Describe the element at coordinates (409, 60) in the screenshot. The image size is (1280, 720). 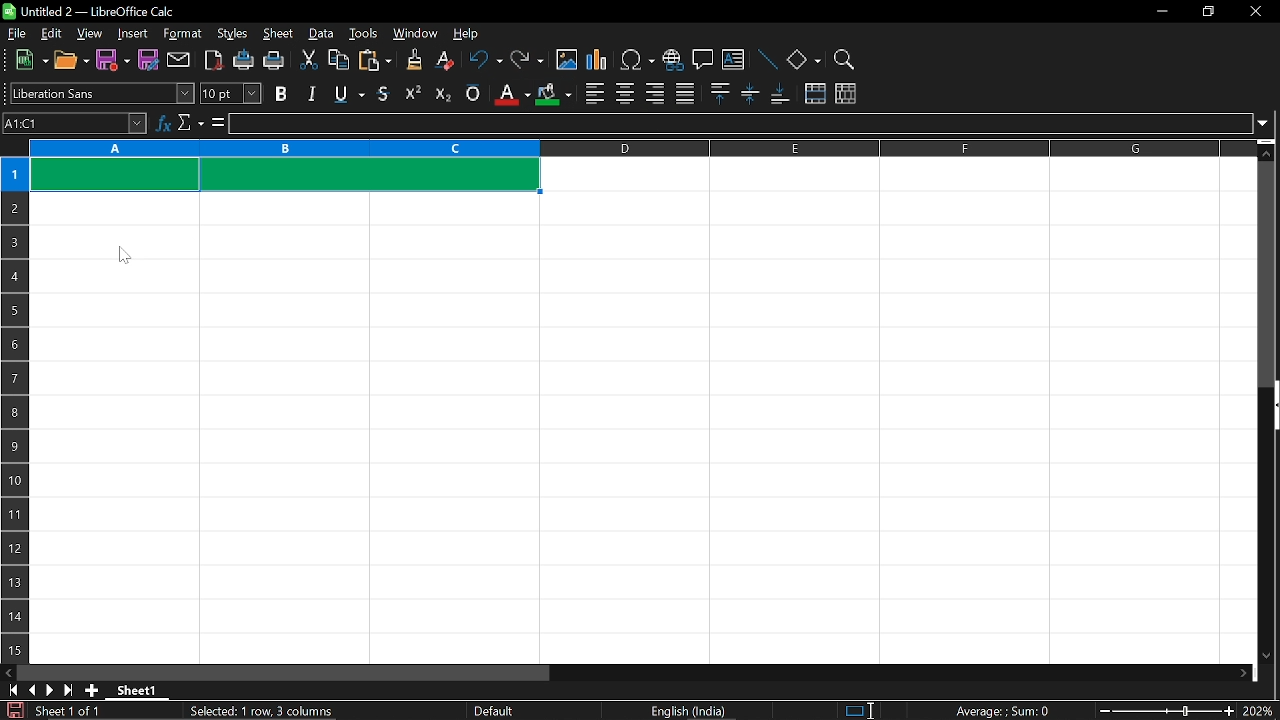
I see `clone formatting` at that location.